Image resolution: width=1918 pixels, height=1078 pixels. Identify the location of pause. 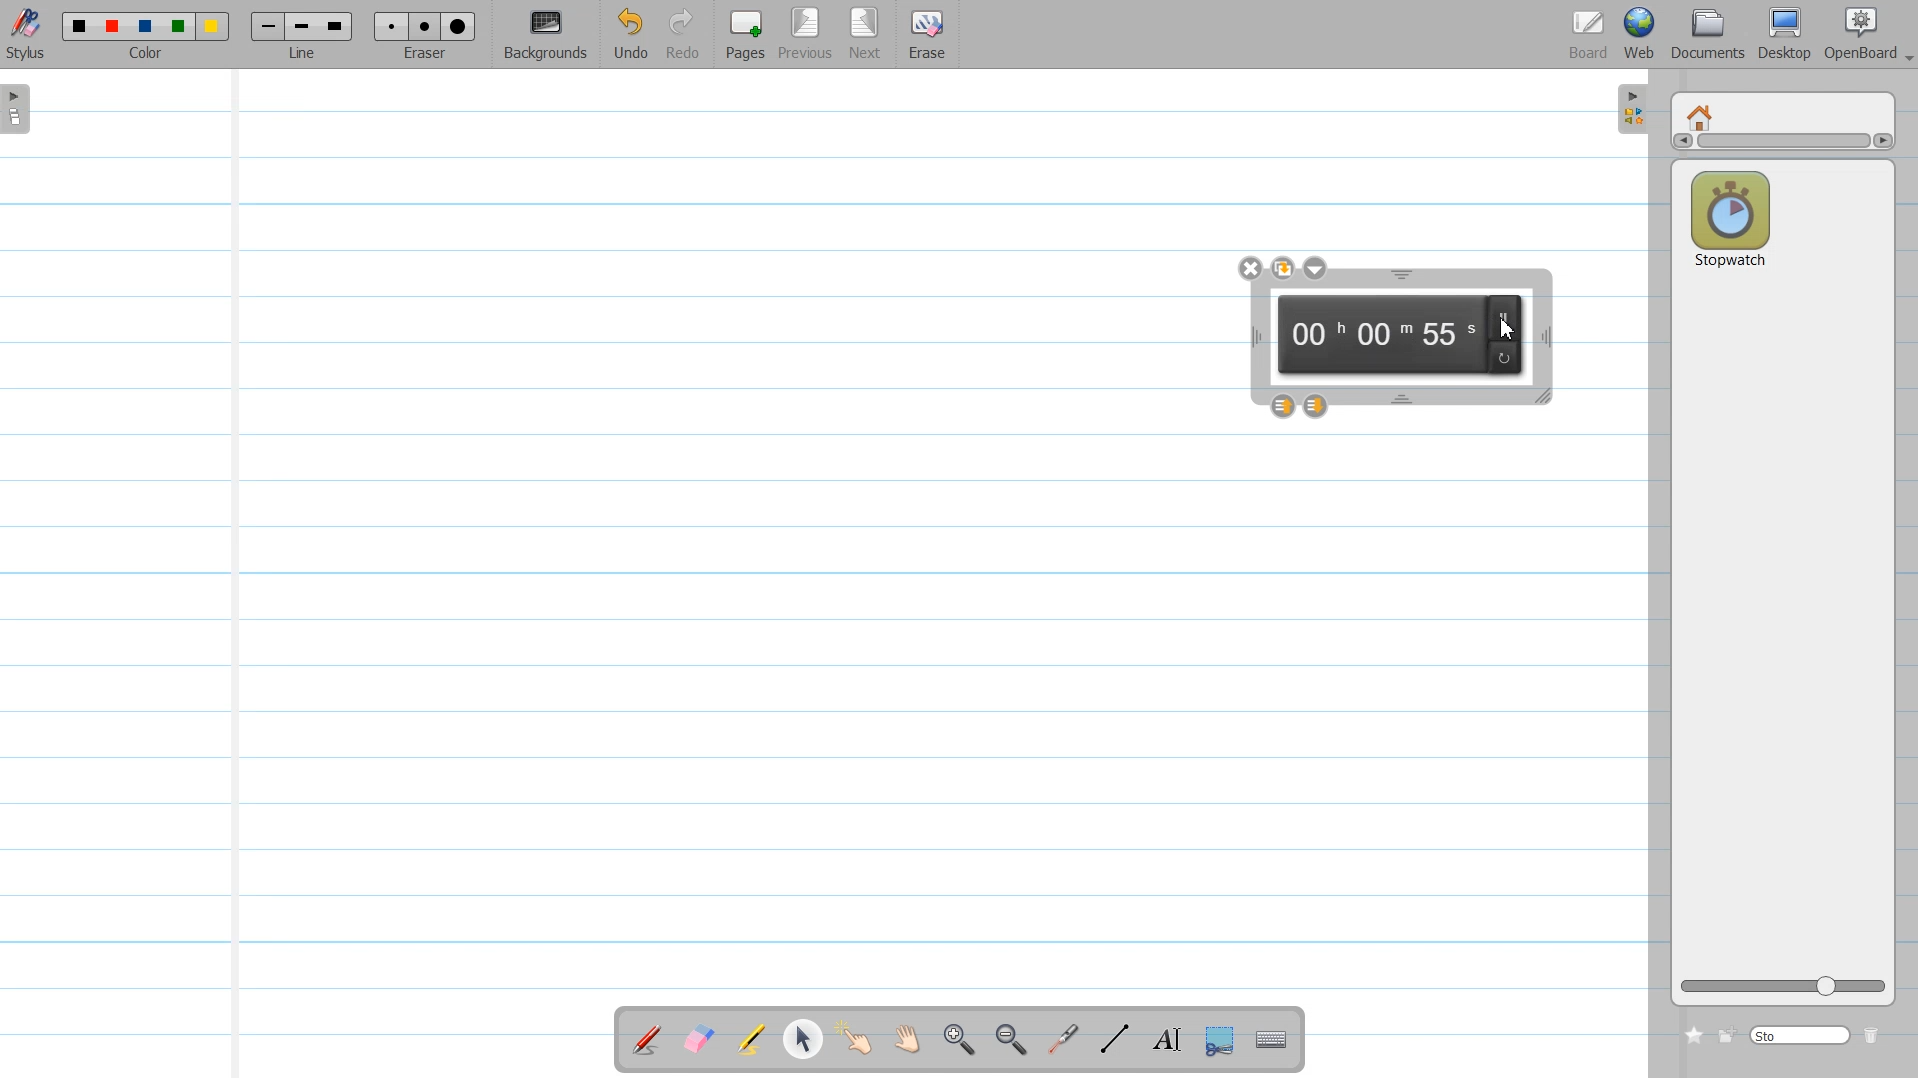
(1509, 316).